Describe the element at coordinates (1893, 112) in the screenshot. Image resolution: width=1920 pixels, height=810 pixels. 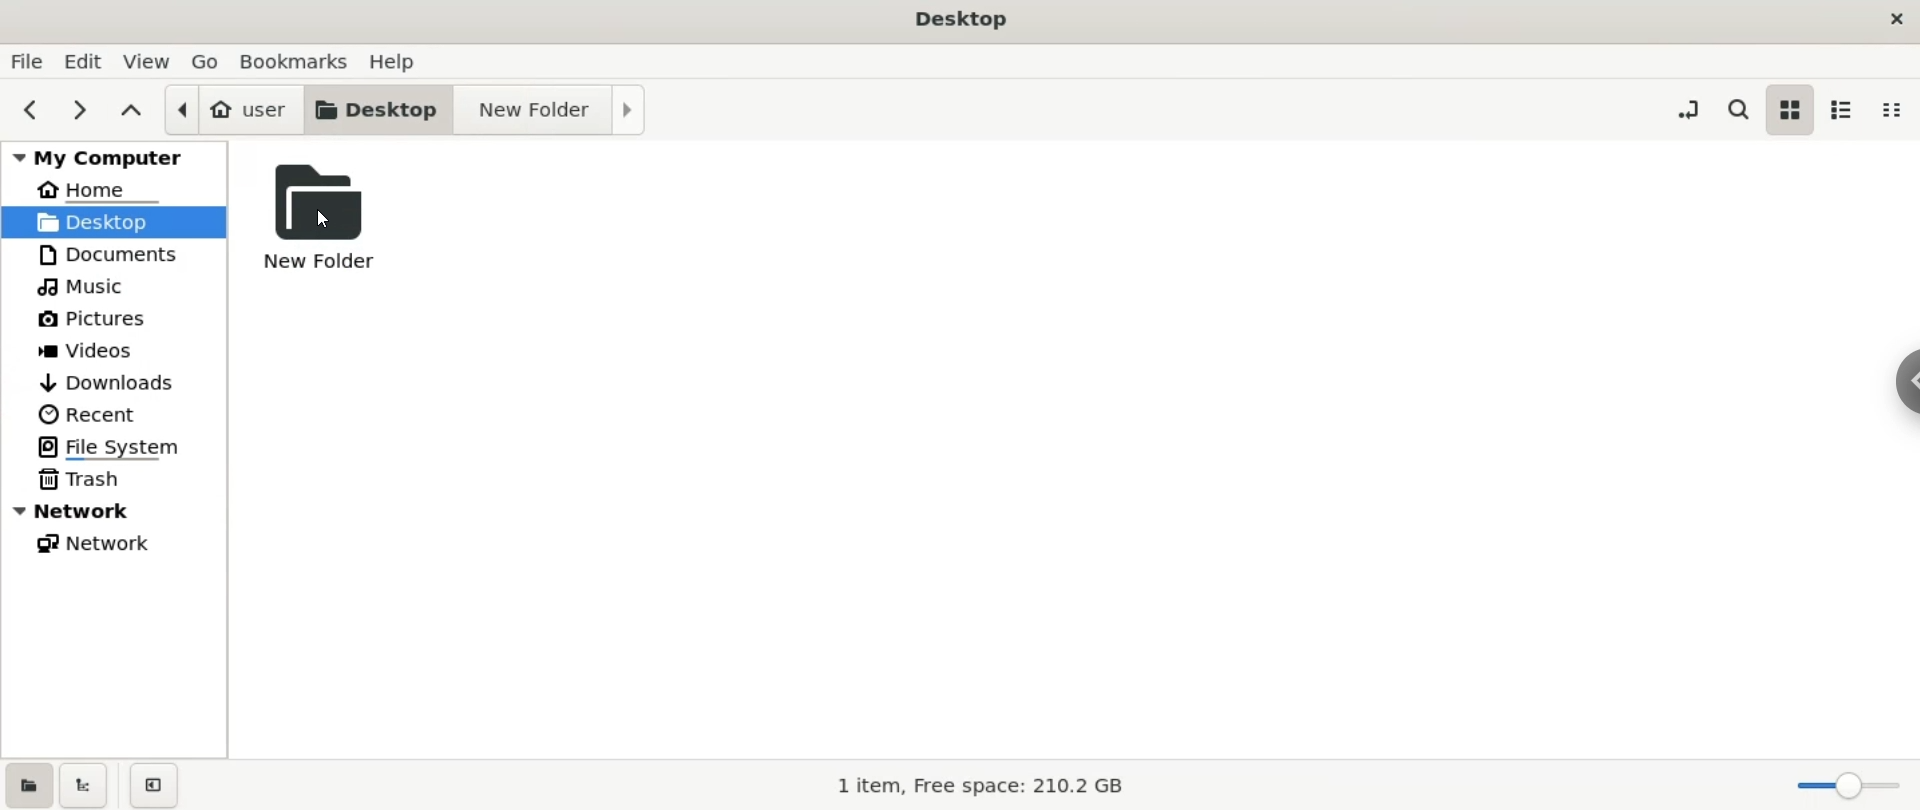
I see `compact view` at that location.